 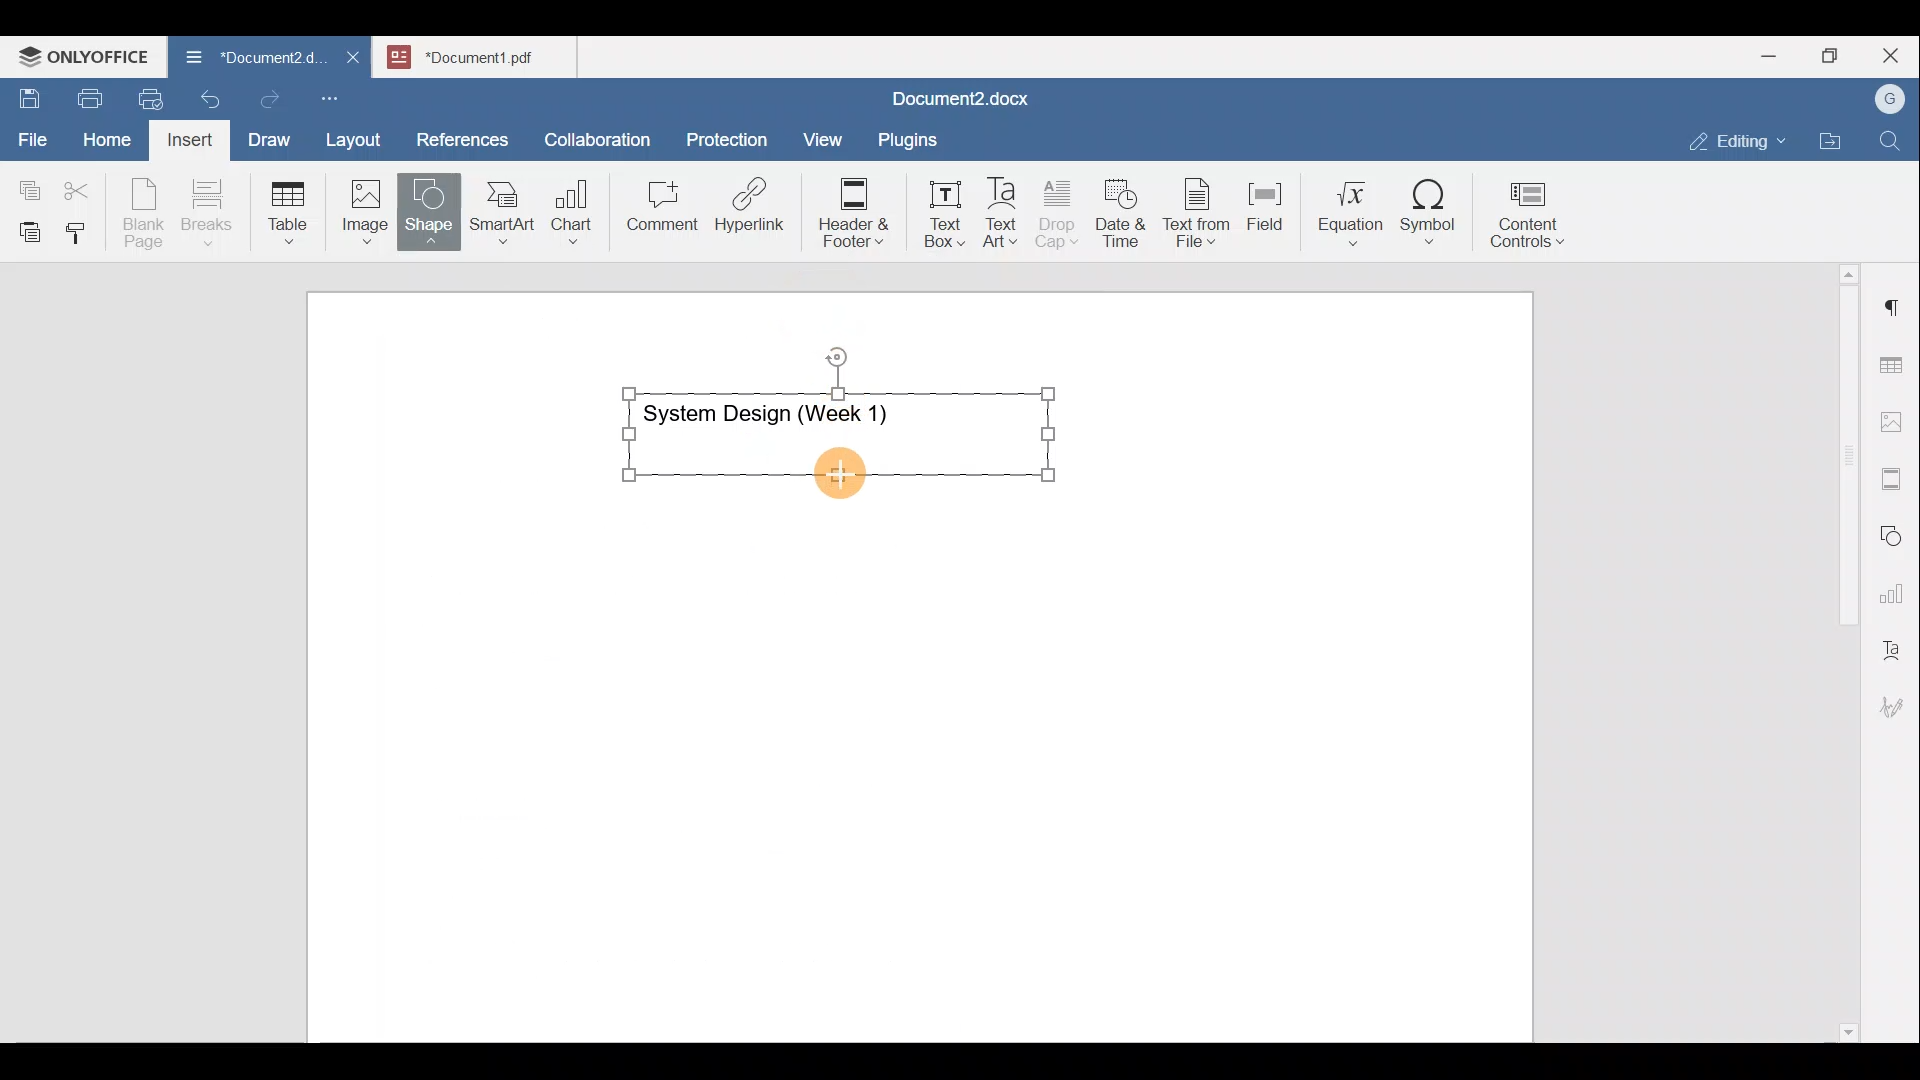 I want to click on Customize quick access toolbar, so click(x=337, y=95).